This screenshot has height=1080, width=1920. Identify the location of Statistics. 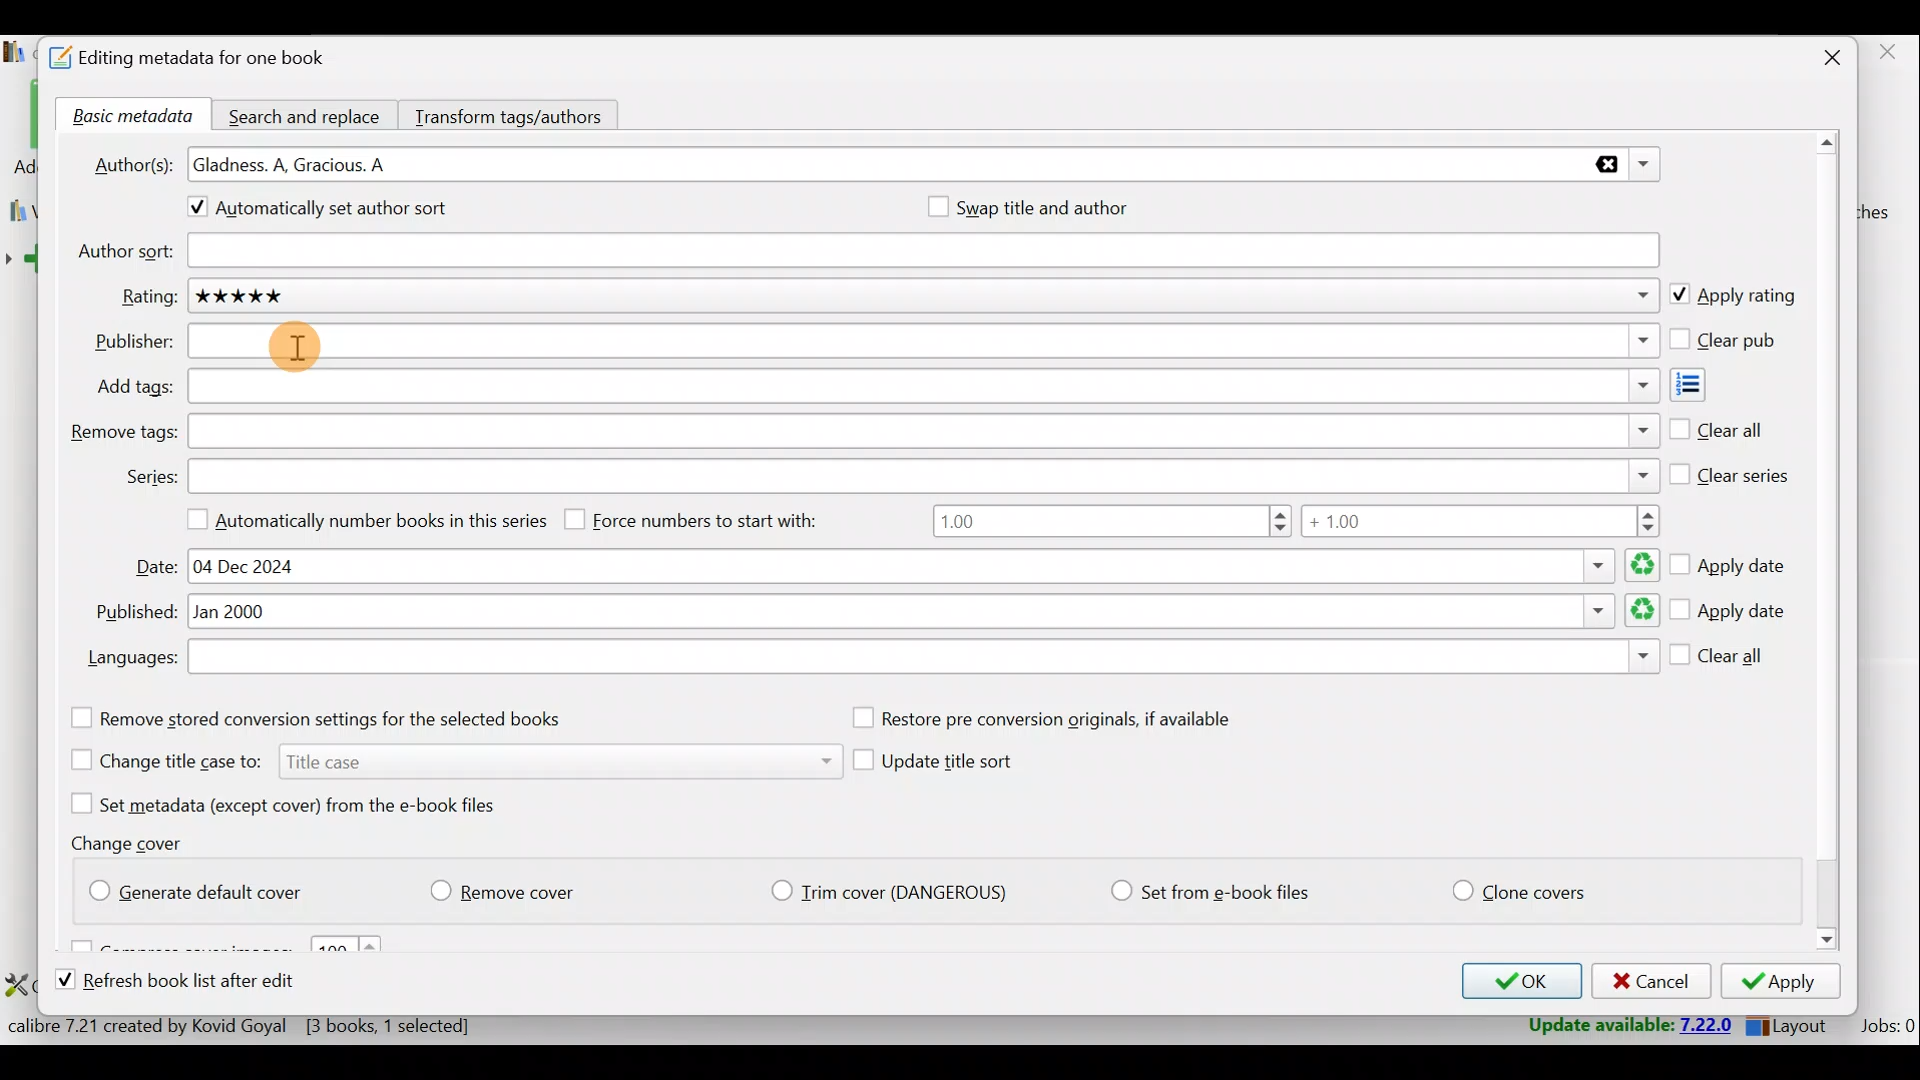
(277, 1025).